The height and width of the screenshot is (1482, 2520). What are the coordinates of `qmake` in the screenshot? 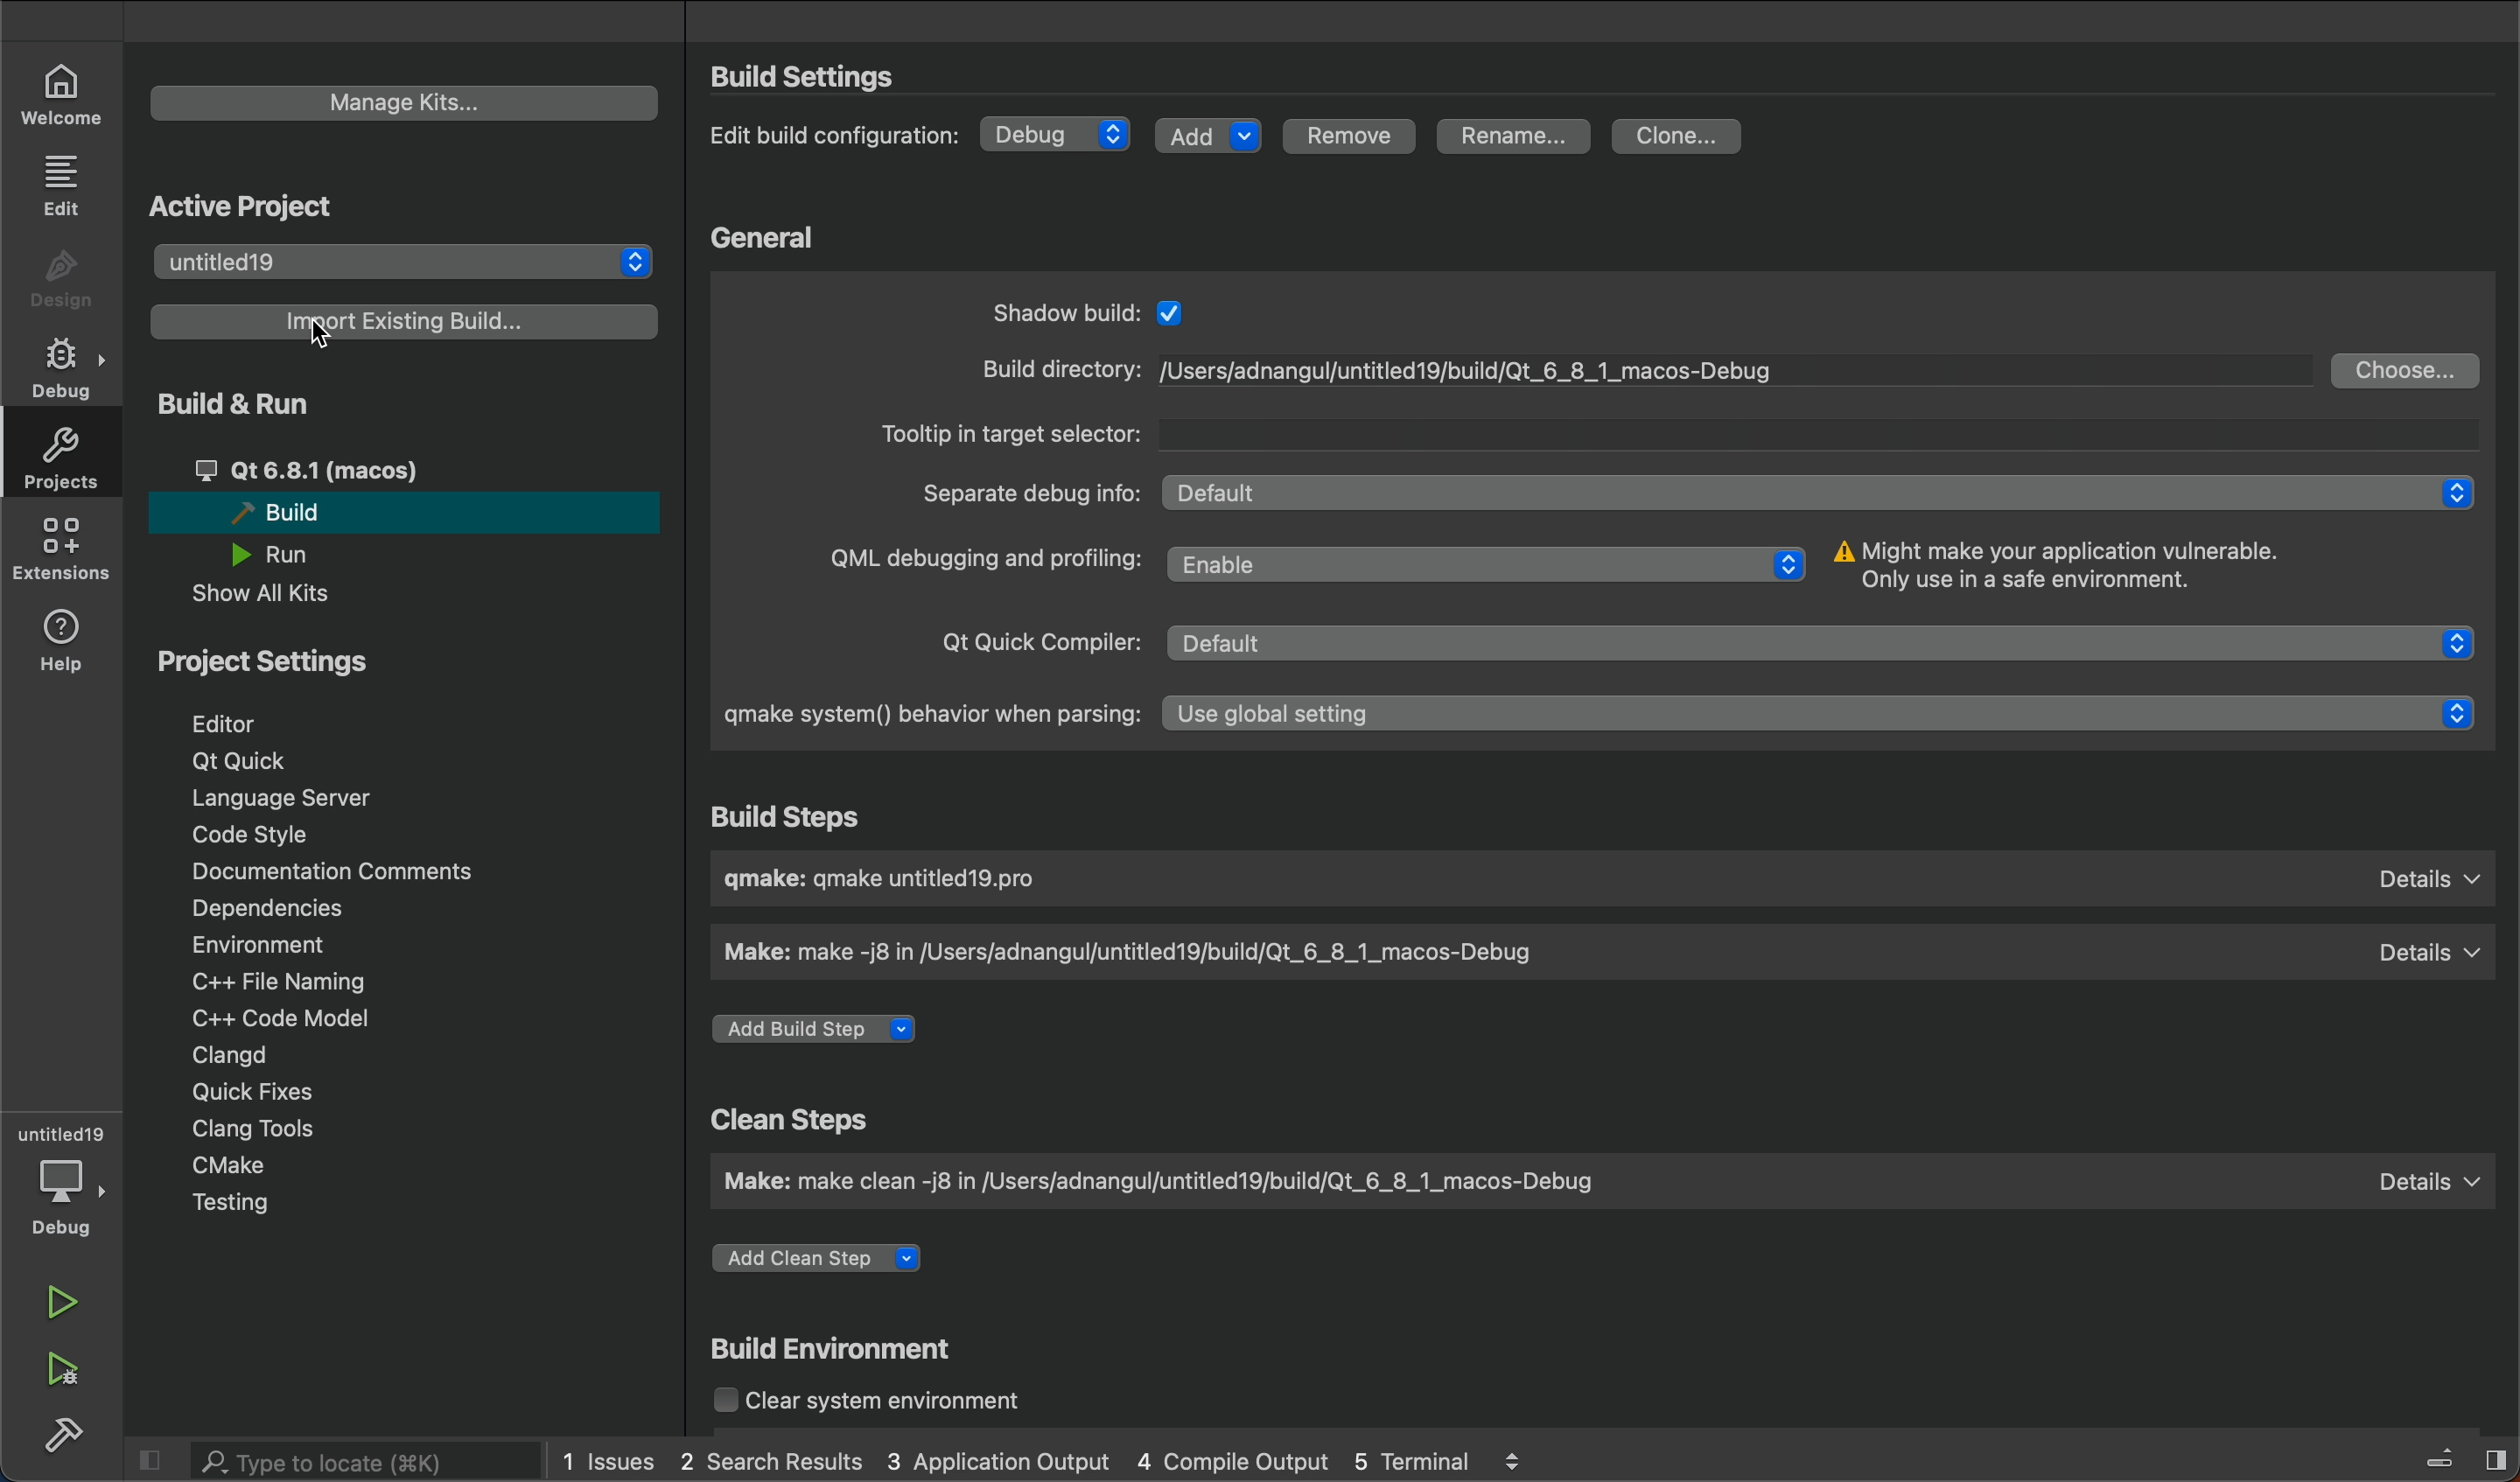 It's located at (1604, 879).